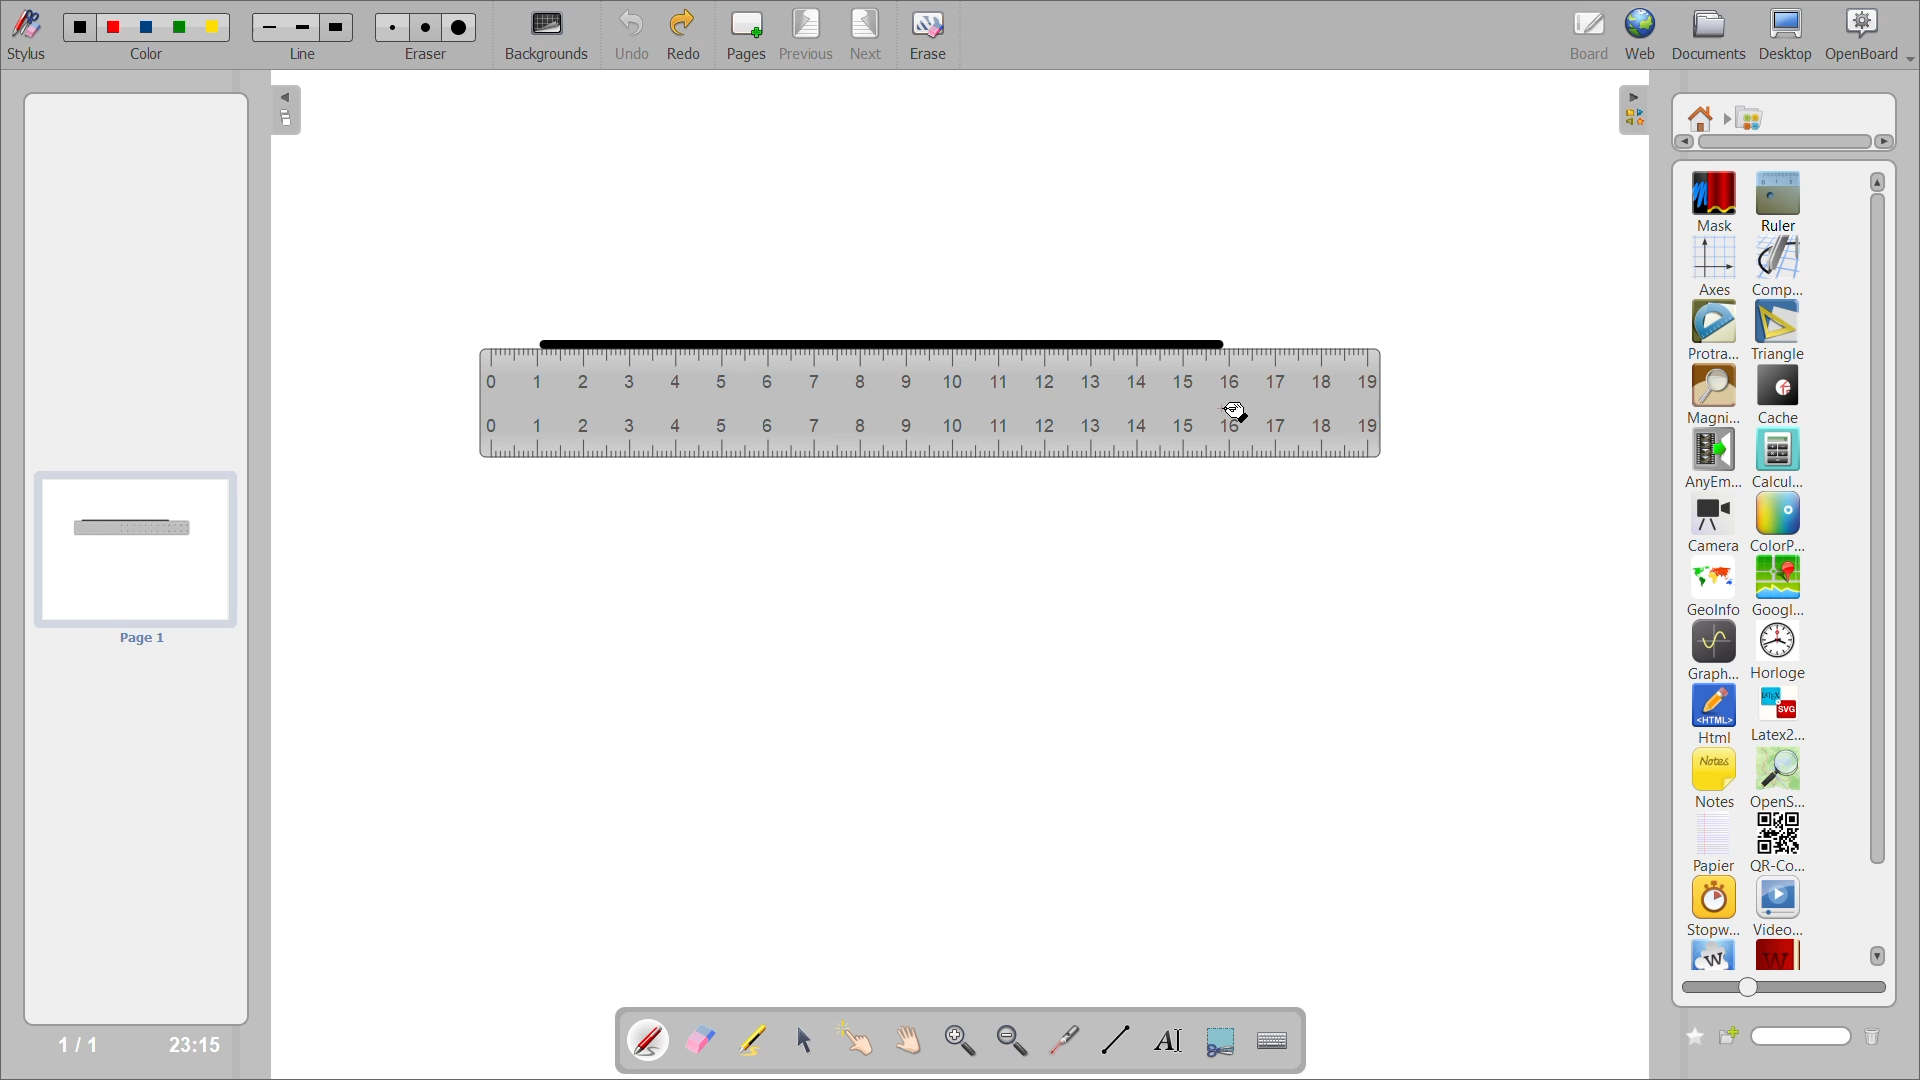  I want to click on horizontal scroll bar, so click(1784, 143).